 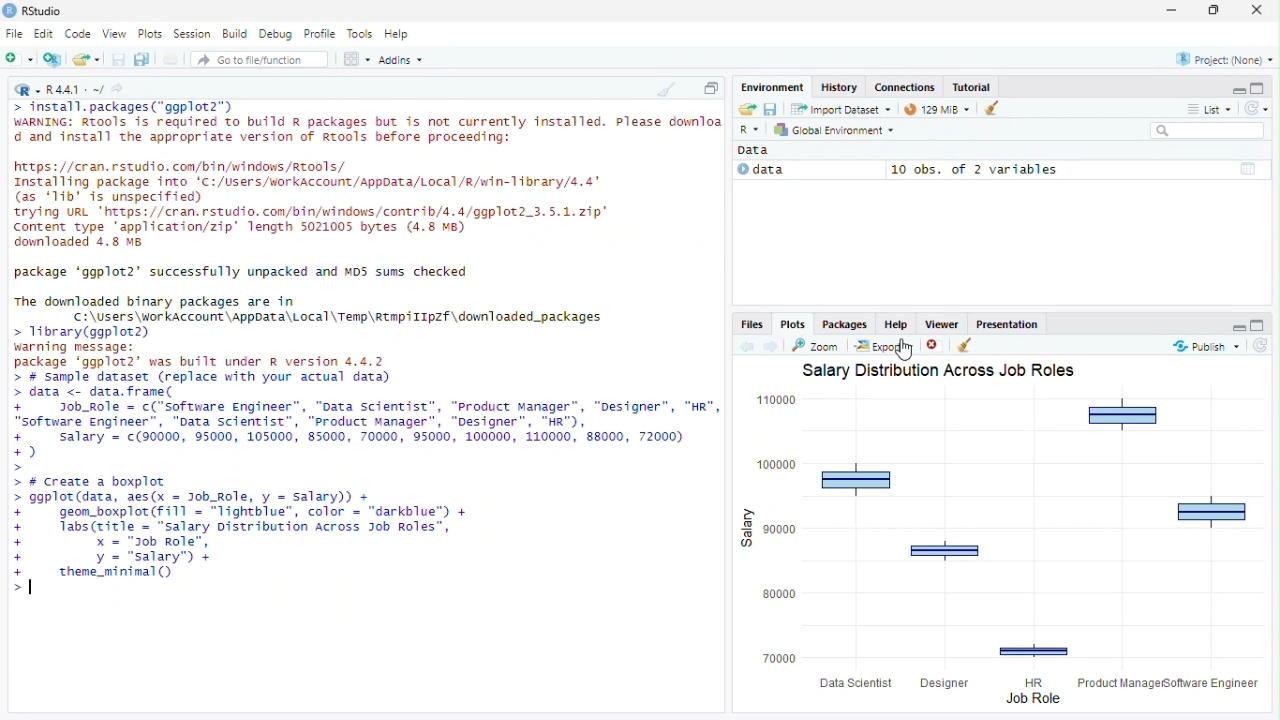 I want to click on Connections, so click(x=904, y=87).